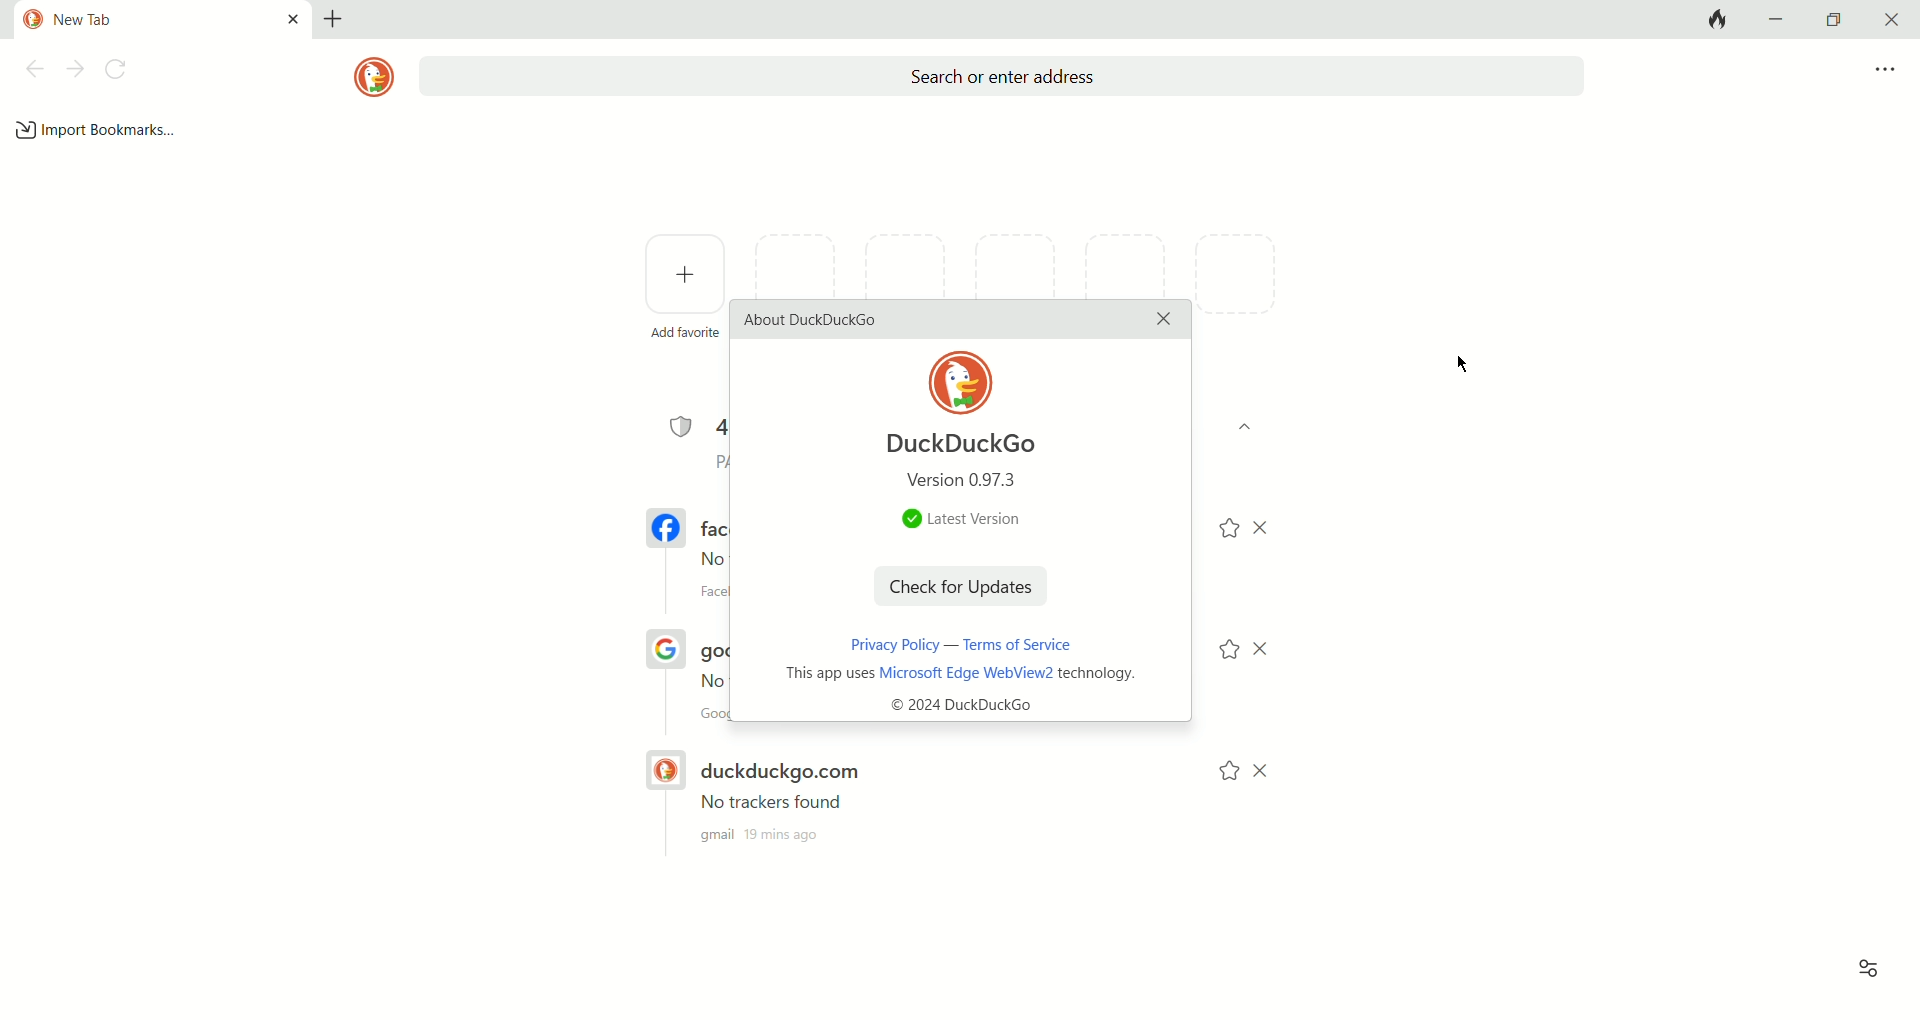  What do you see at coordinates (1892, 18) in the screenshot?
I see `close` at bounding box center [1892, 18].